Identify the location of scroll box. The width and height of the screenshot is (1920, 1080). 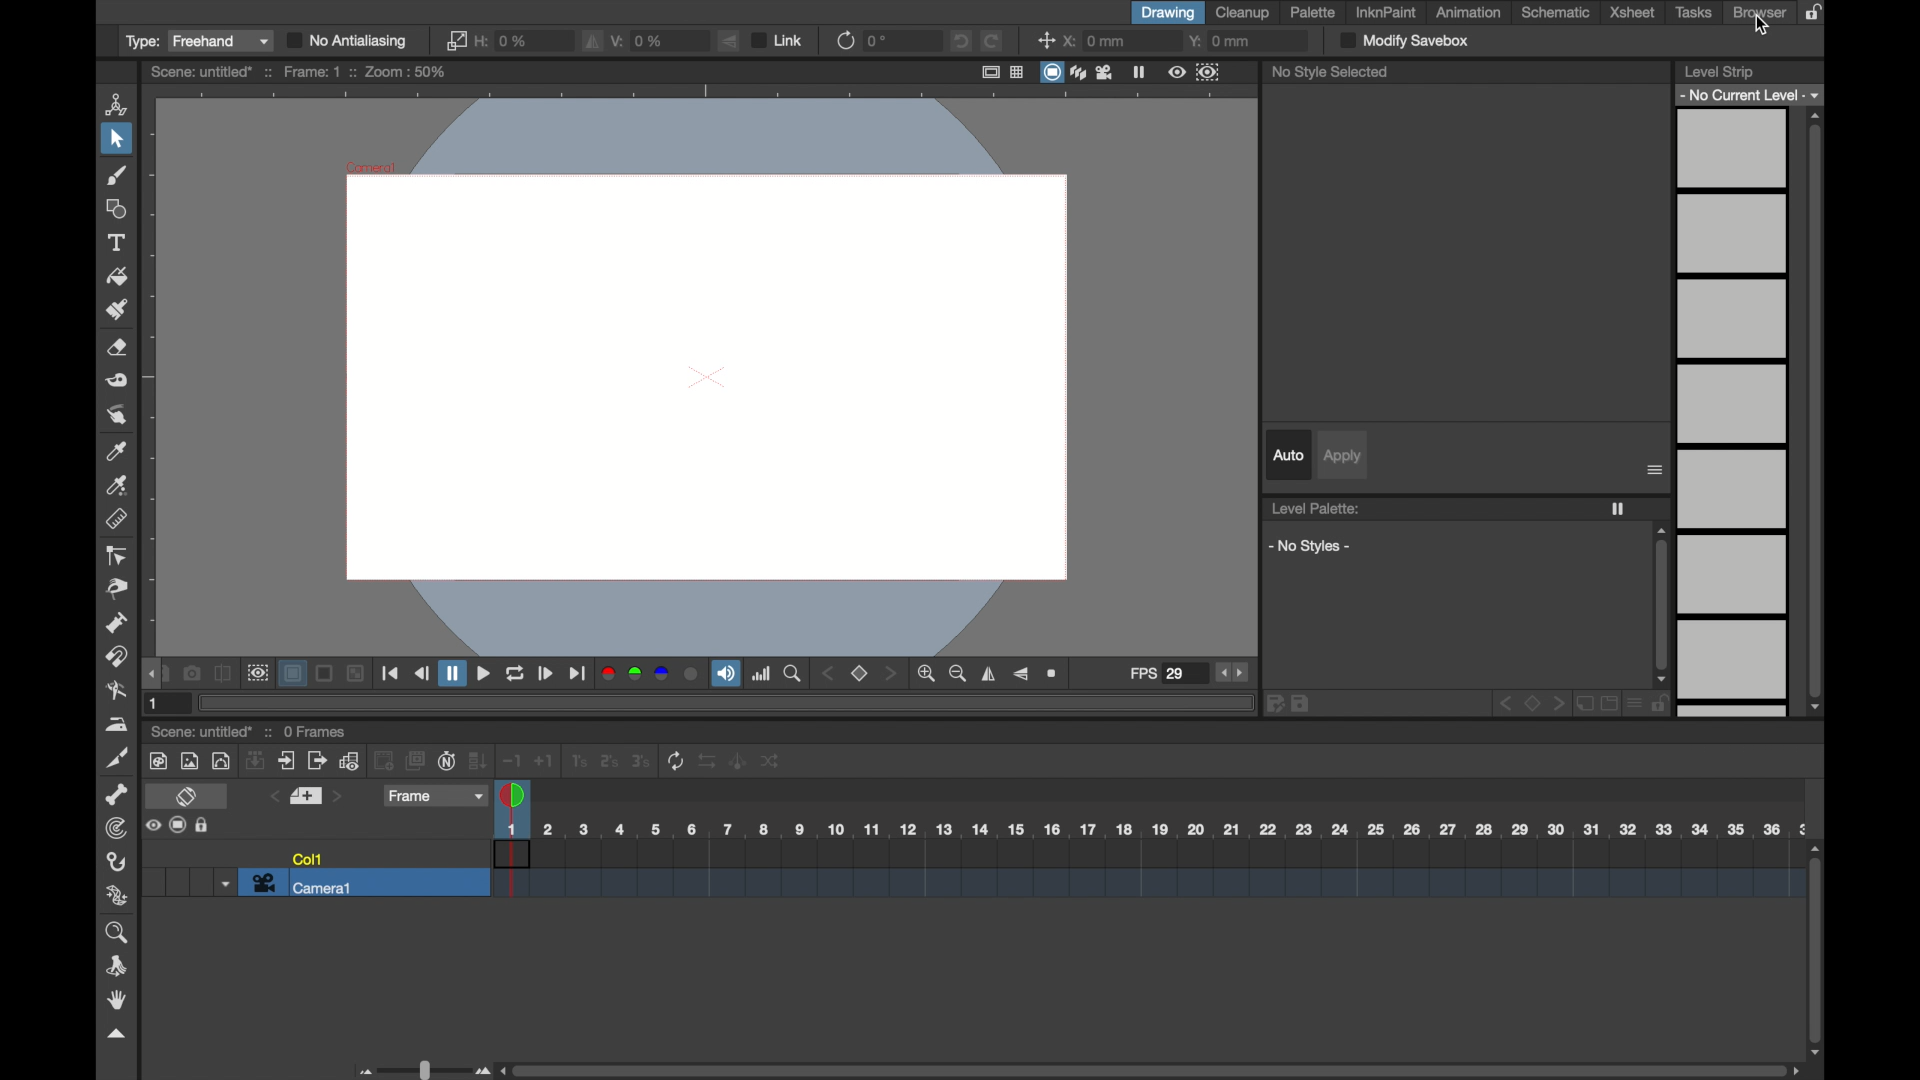
(1152, 1069).